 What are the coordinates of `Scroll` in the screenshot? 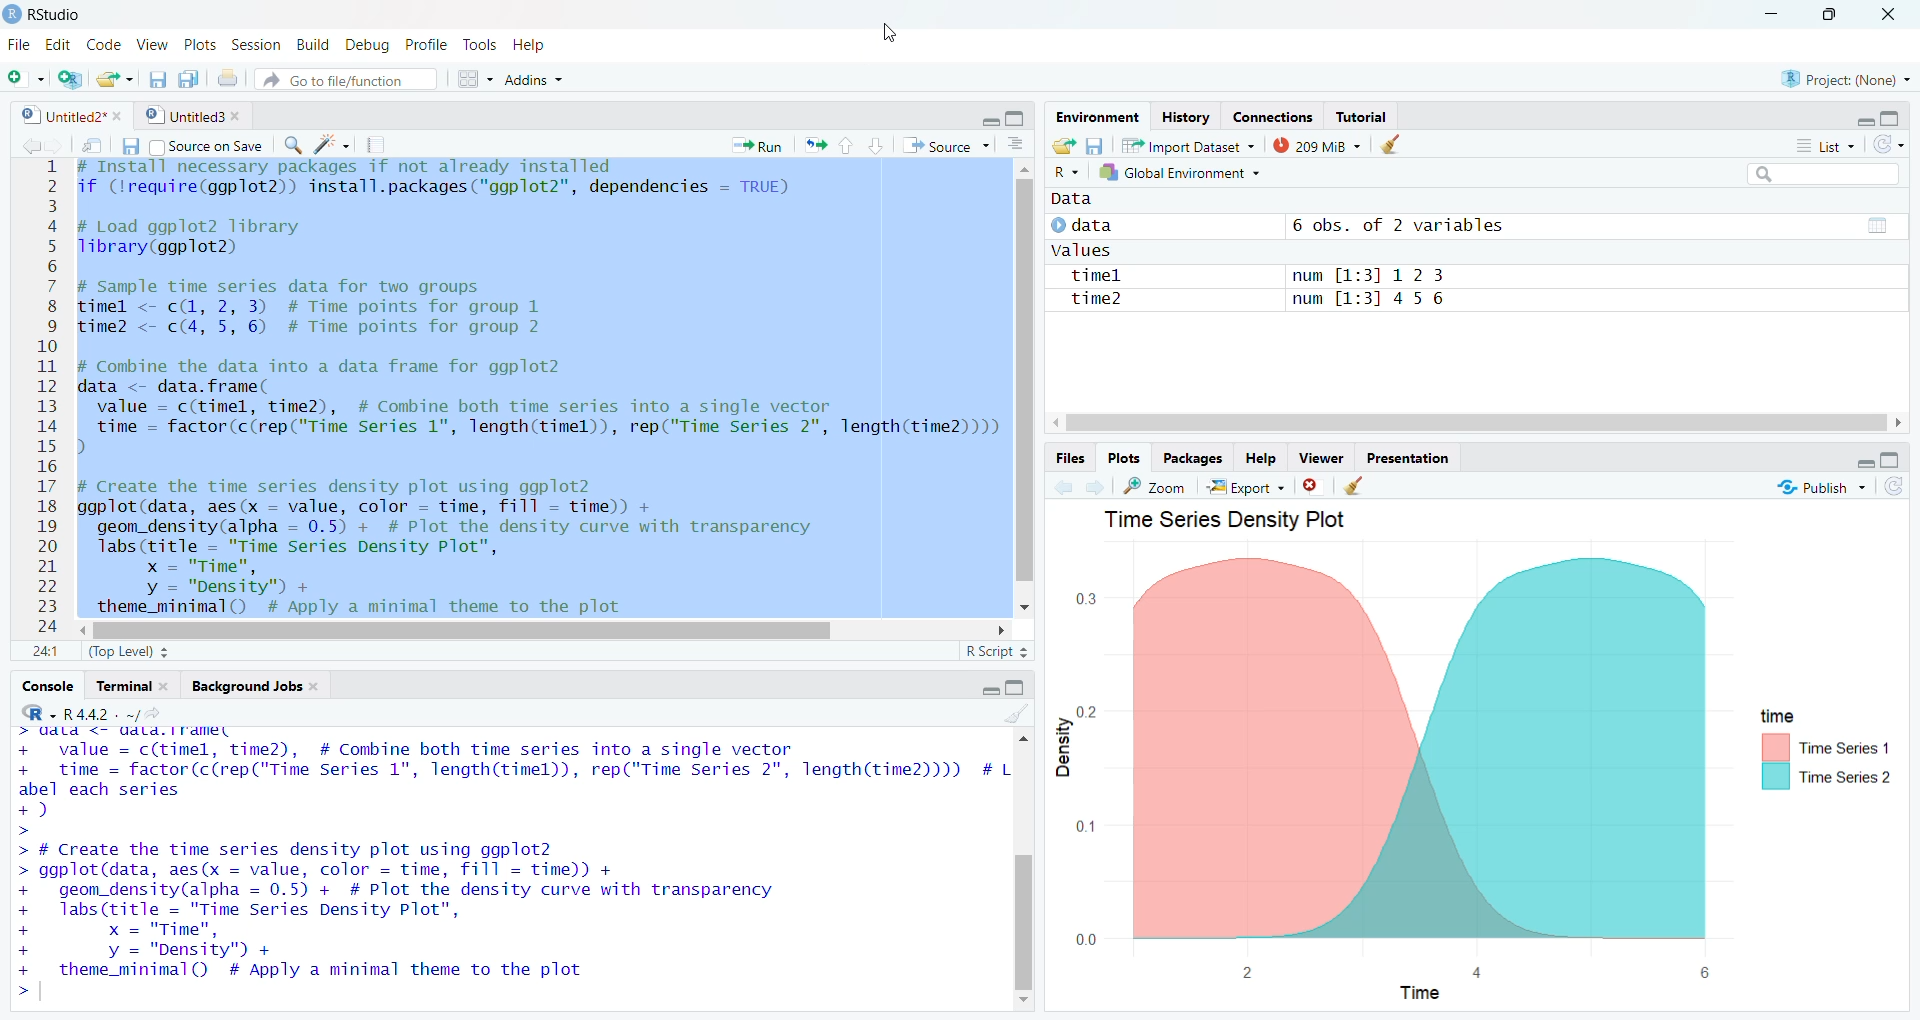 It's located at (1025, 388).